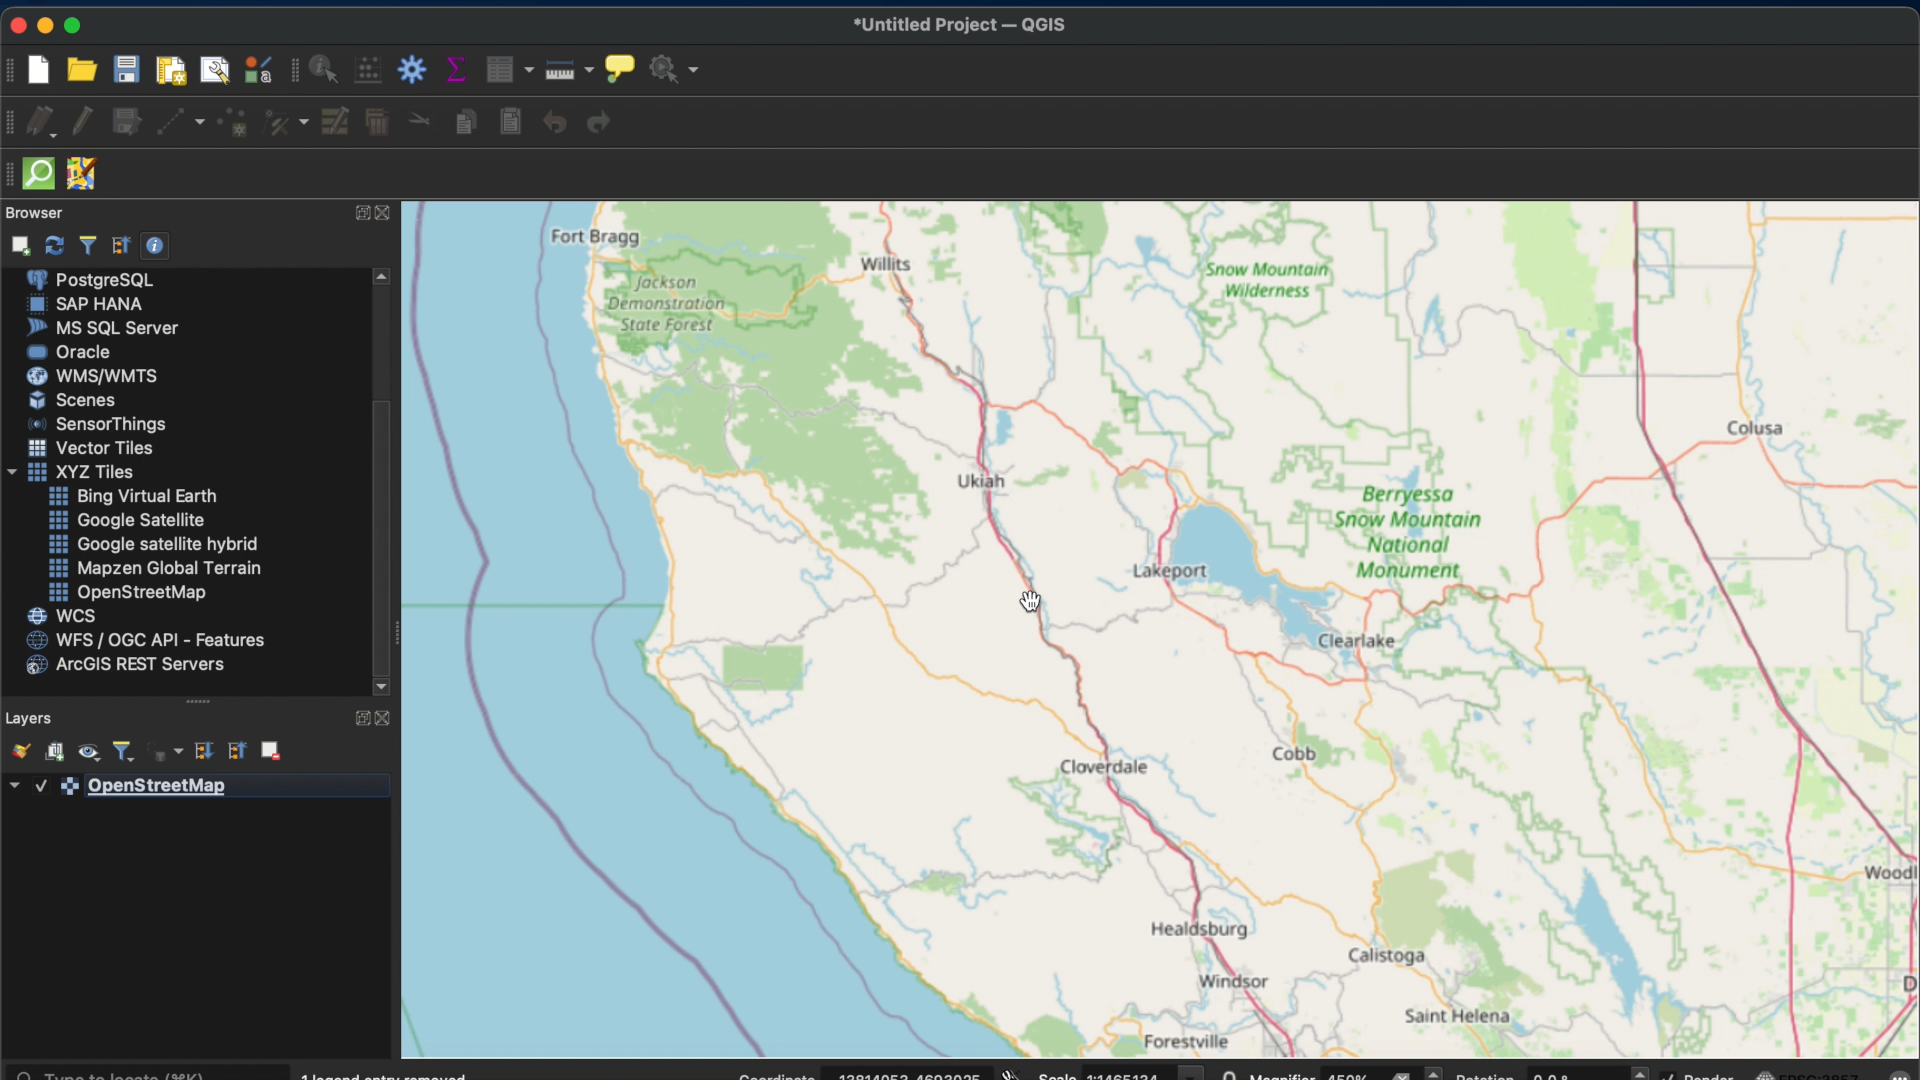  Describe the element at coordinates (359, 718) in the screenshot. I see `expand` at that location.